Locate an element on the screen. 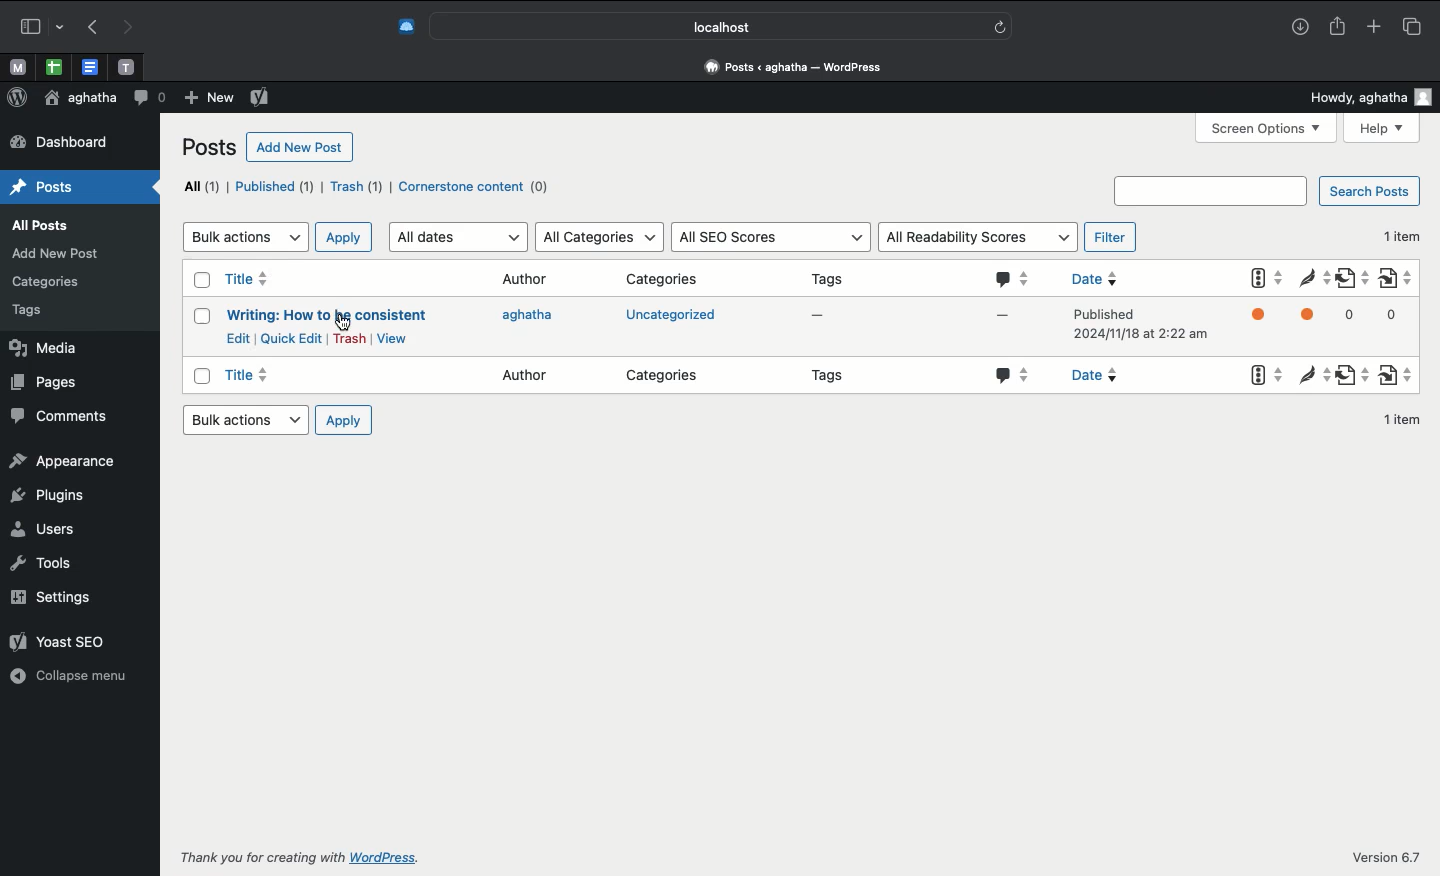 The image size is (1440, 876). Howdy, aghata is located at coordinates (1371, 94).